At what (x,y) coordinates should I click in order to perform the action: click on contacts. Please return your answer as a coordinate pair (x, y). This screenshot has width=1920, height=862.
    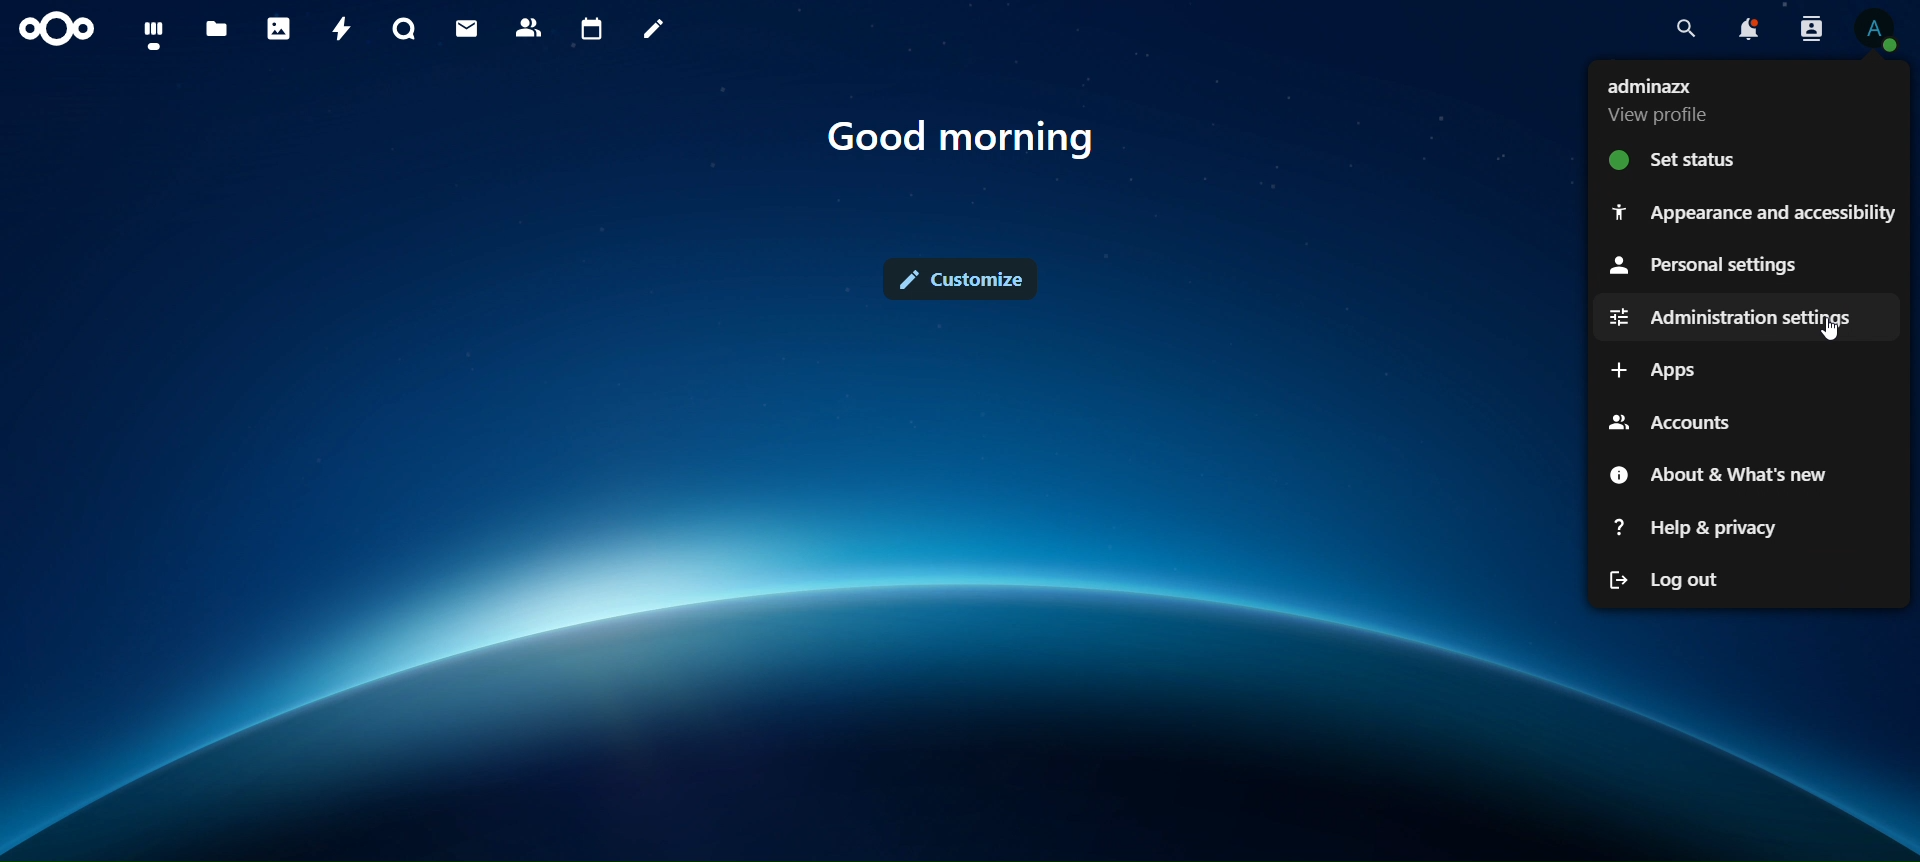
    Looking at the image, I should click on (530, 26).